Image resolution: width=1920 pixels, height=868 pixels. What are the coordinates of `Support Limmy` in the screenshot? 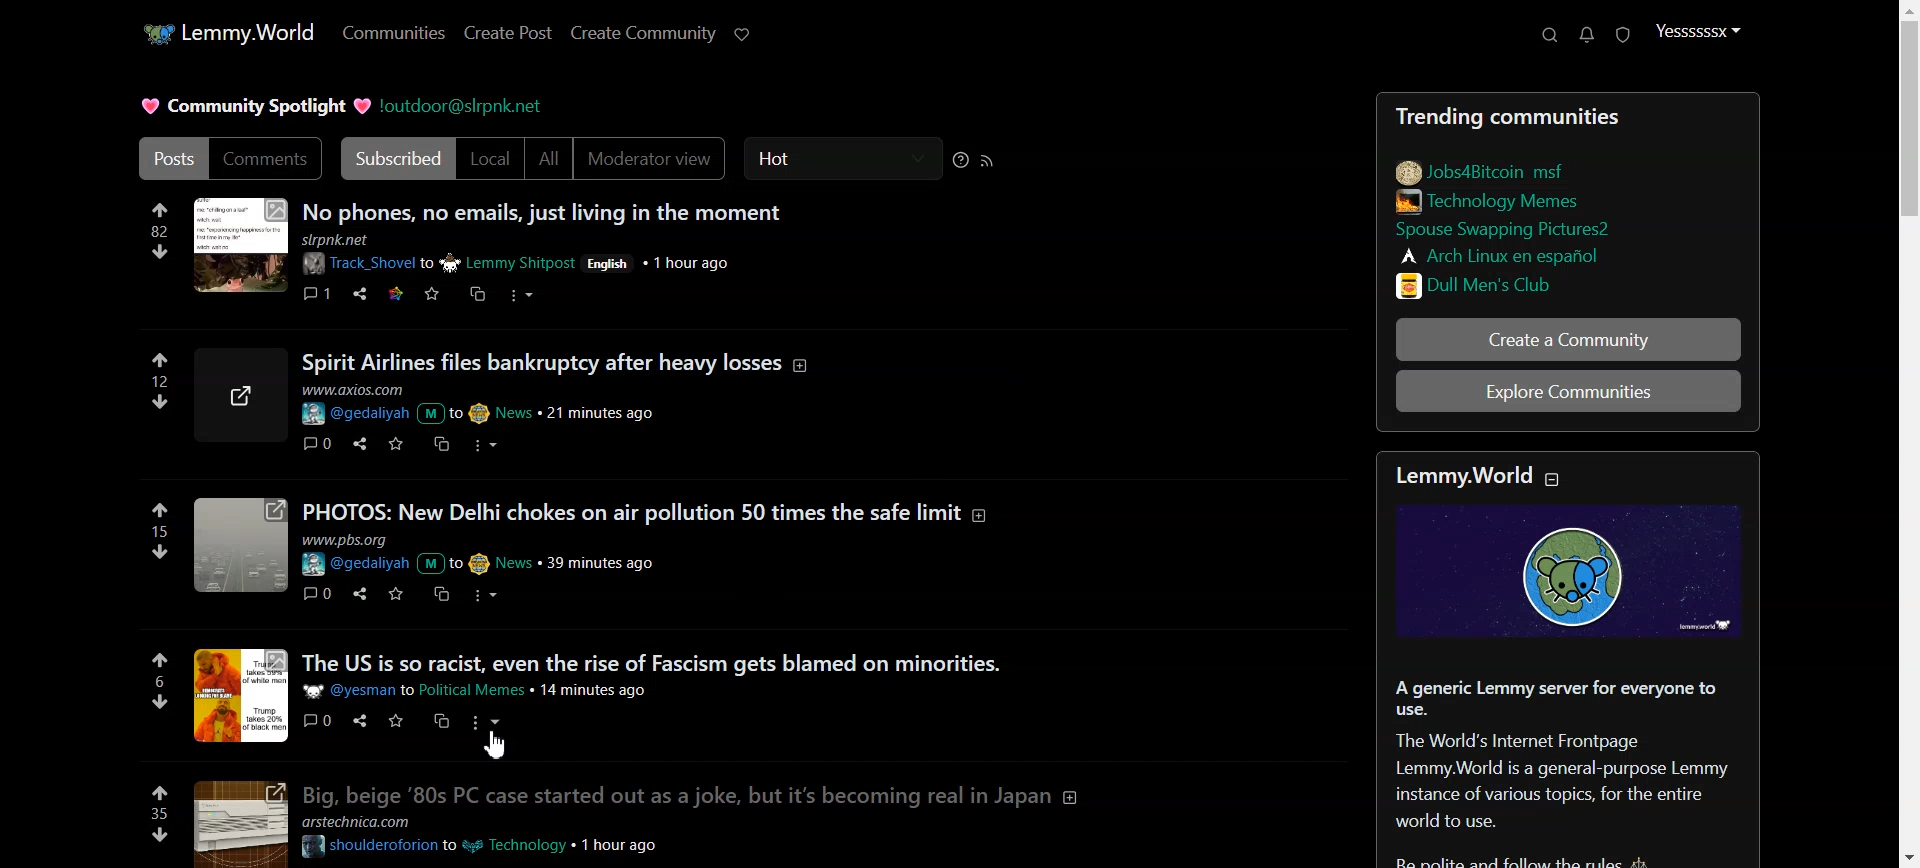 It's located at (743, 34).